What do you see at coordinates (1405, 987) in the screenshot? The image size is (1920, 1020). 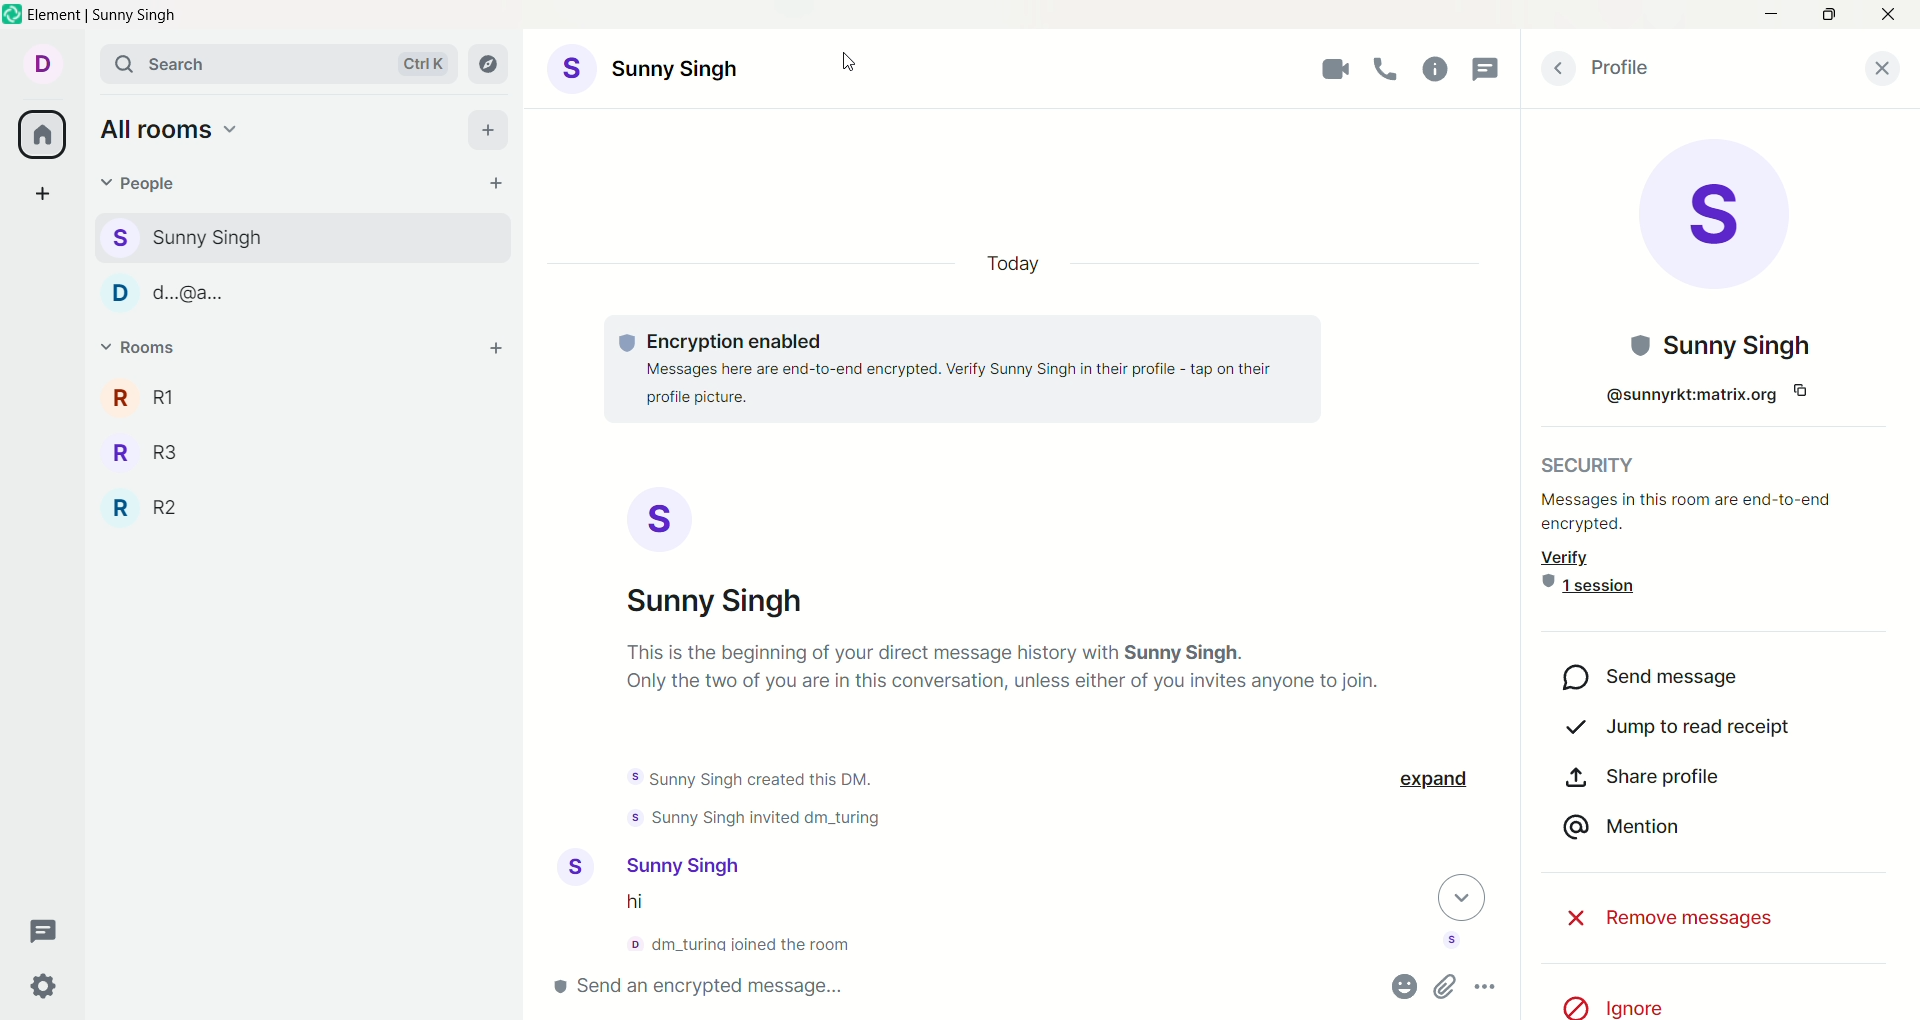 I see `Add Emoji` at bounding box center [1405, 987].